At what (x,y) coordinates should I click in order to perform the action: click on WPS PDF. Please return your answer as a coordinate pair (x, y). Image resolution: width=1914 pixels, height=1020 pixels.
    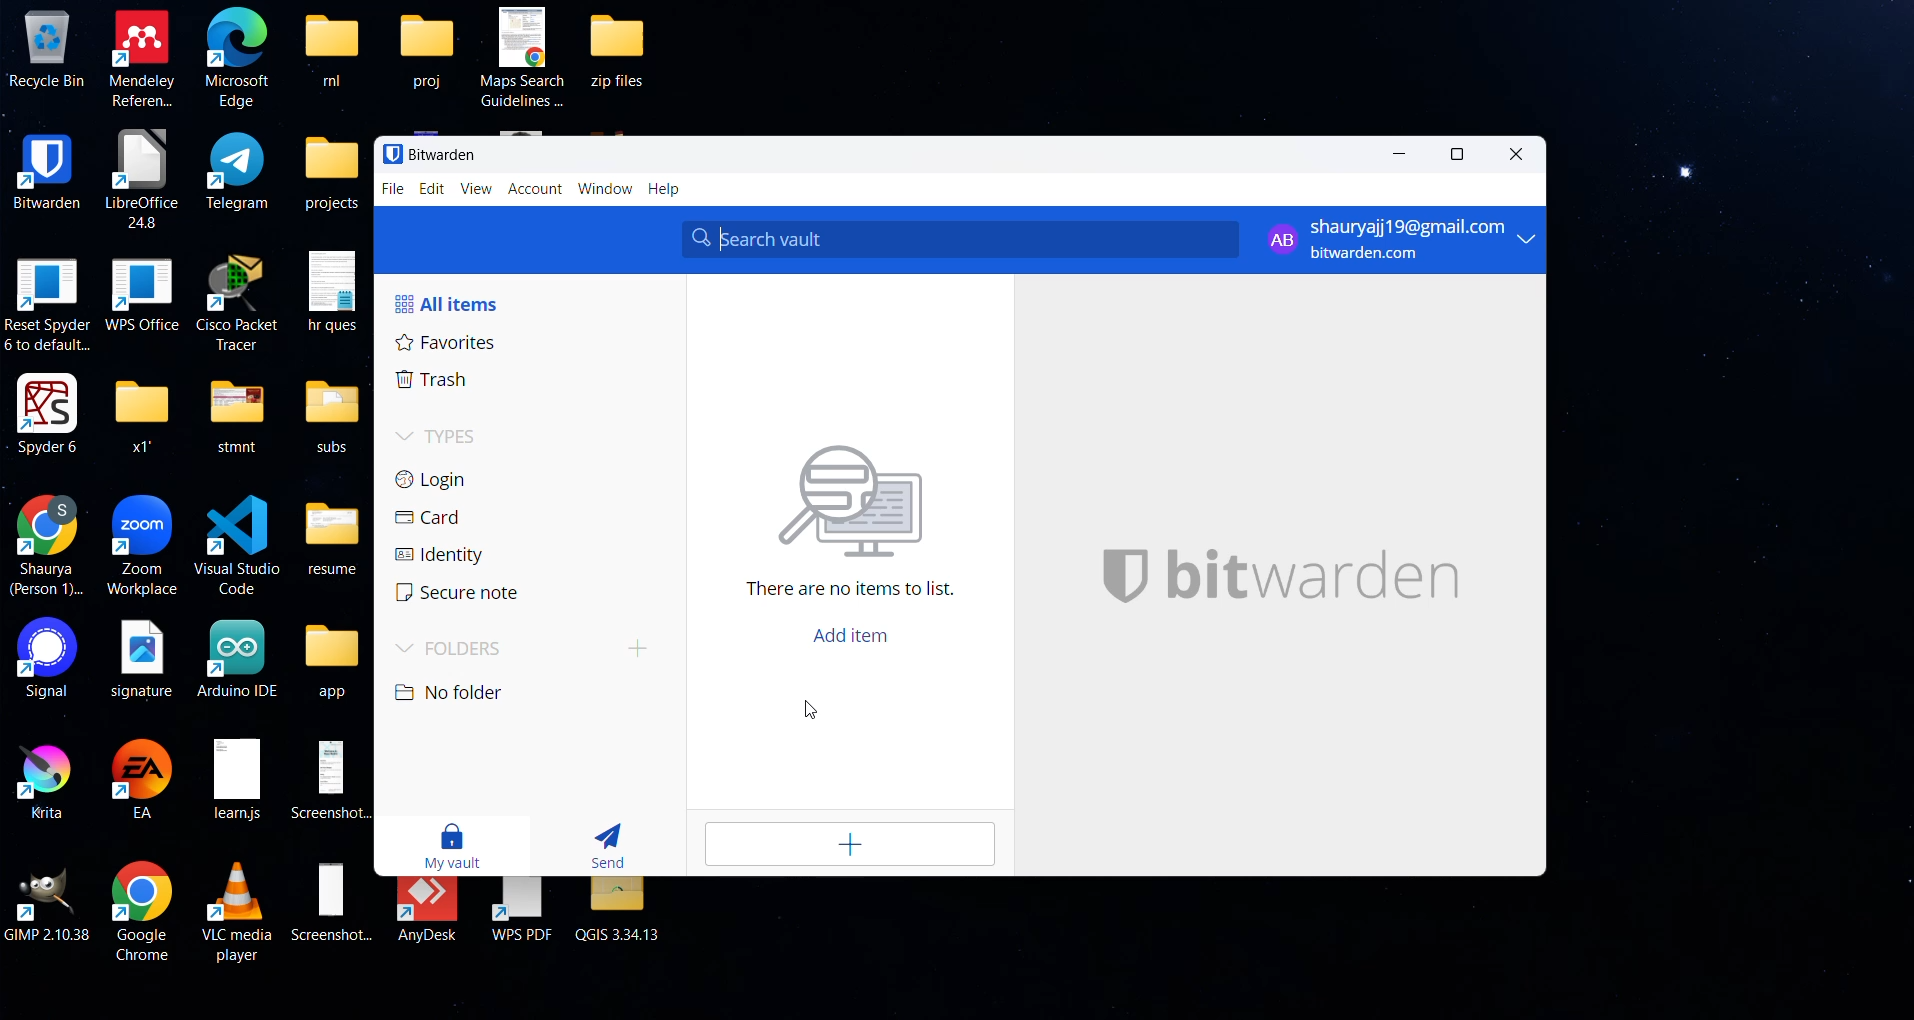
    Looking at the image, I should click on (522, 911).